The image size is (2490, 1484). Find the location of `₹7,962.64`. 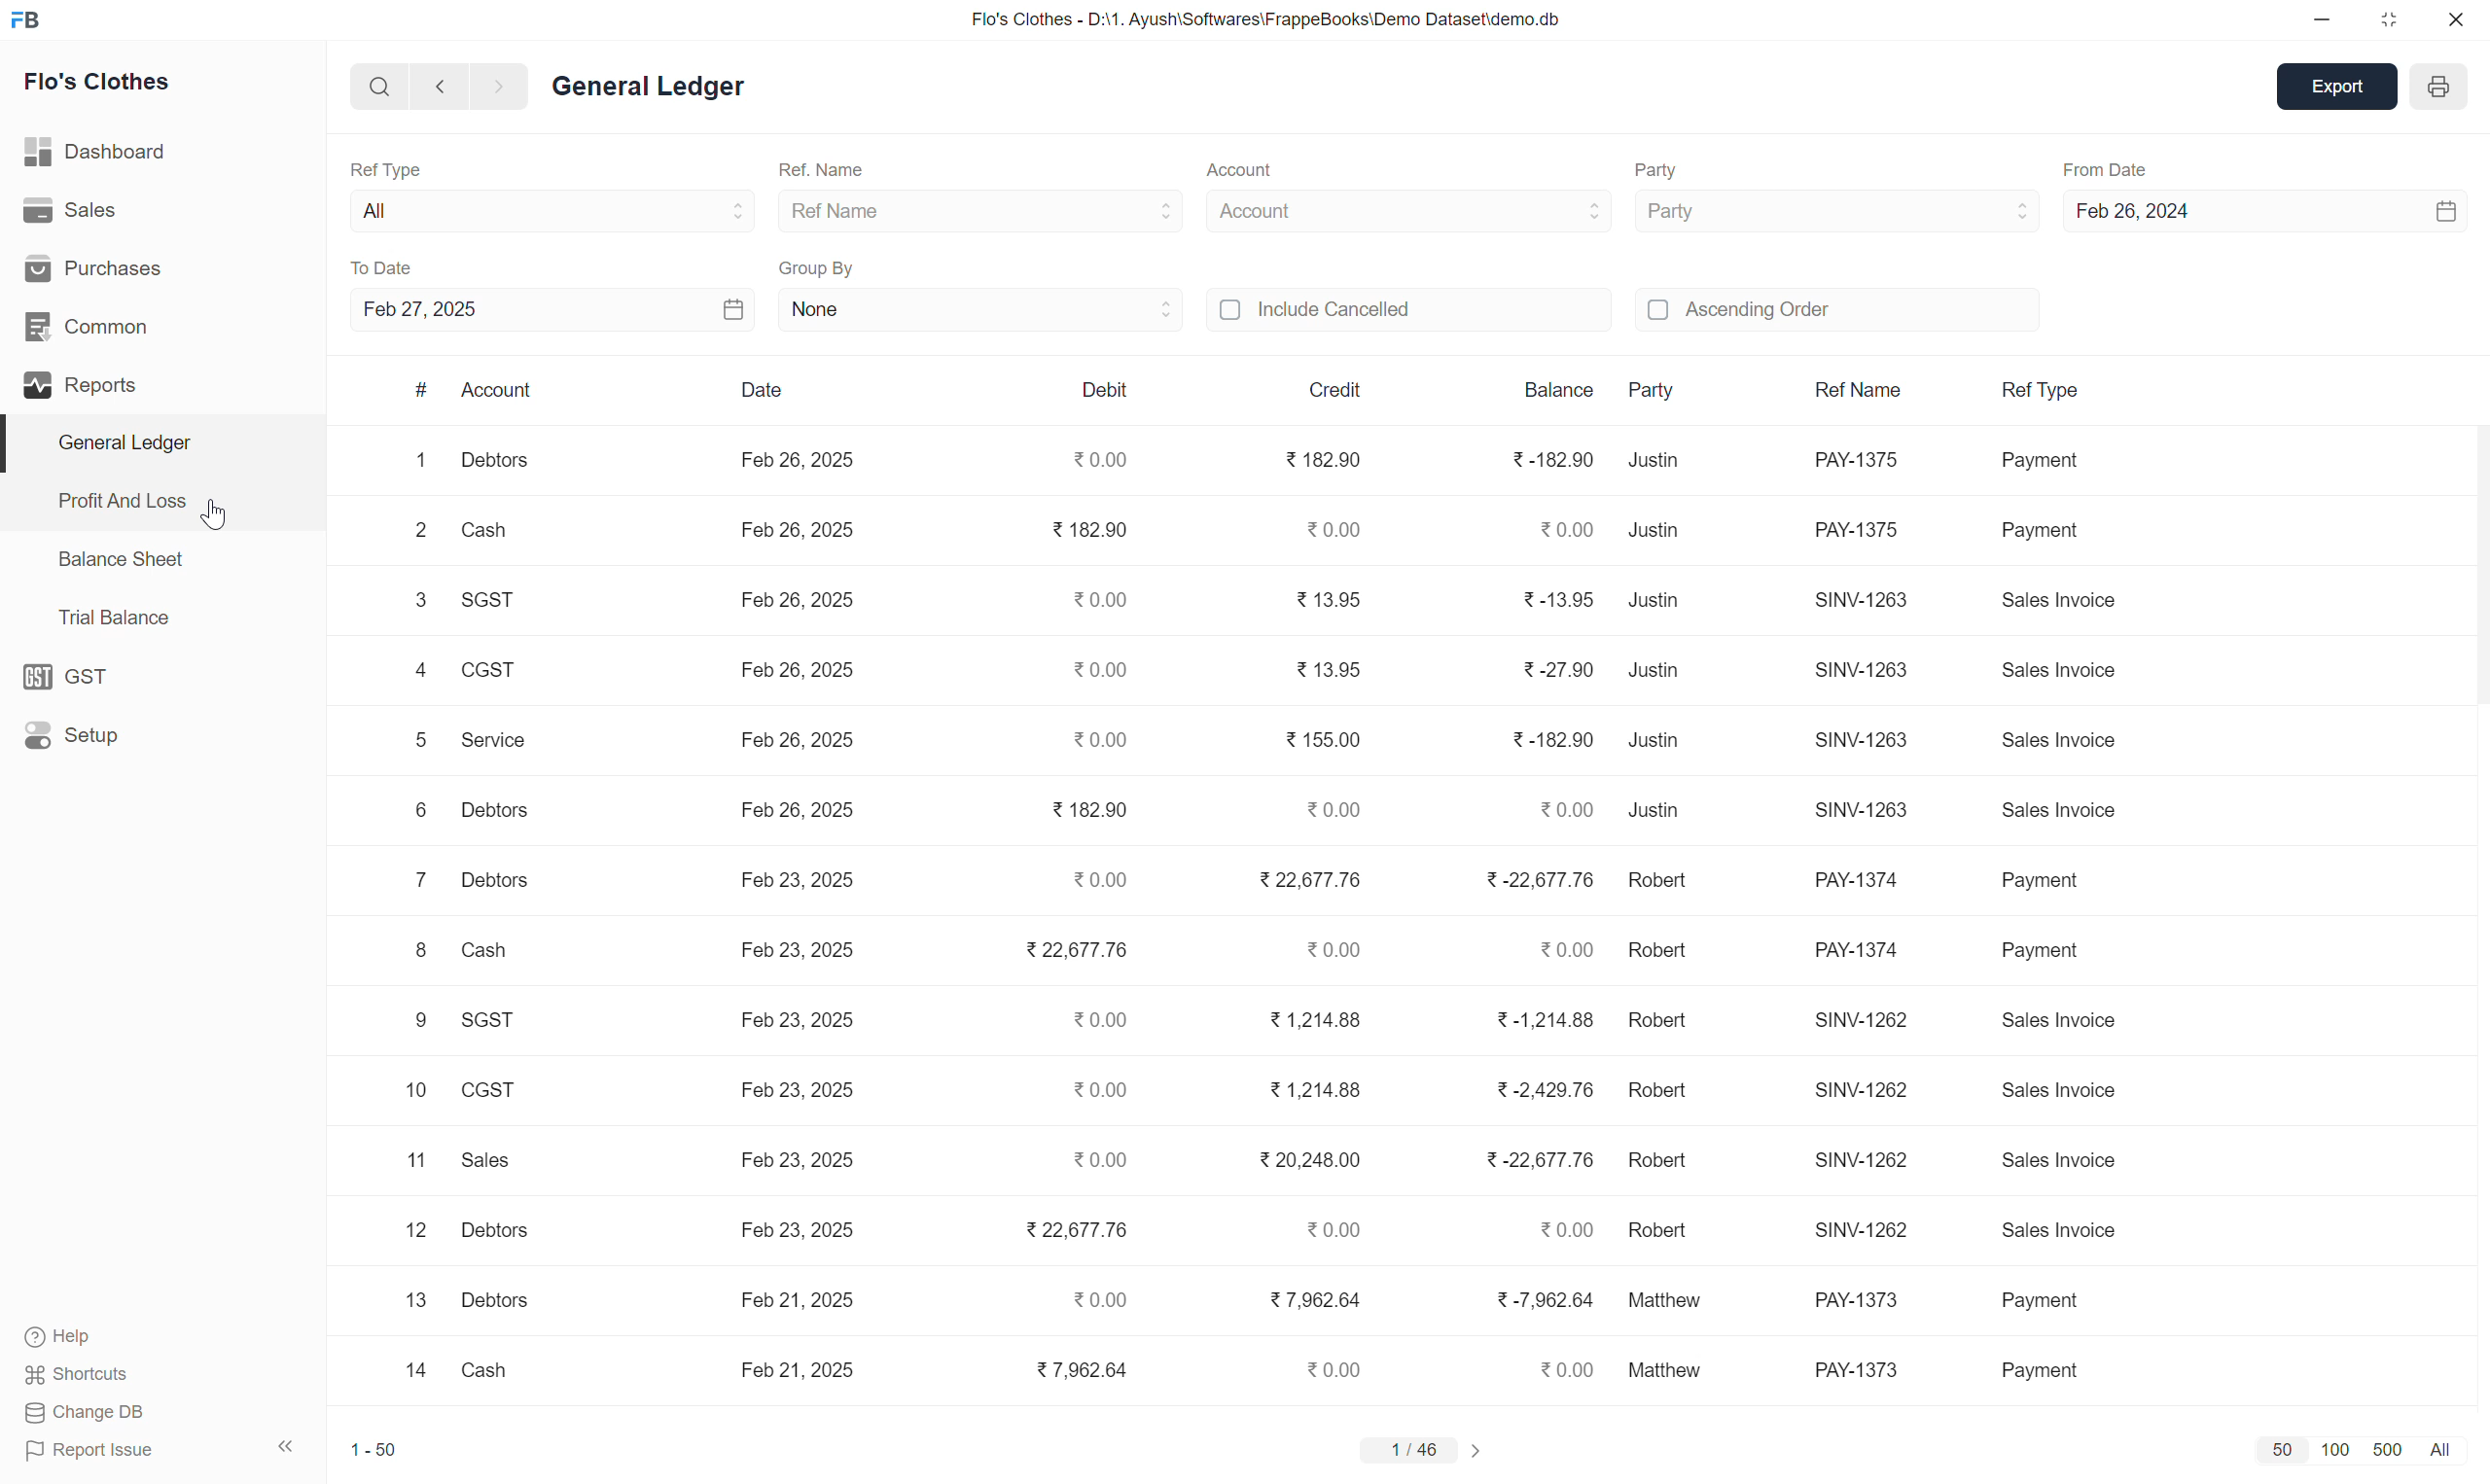

₹7,962.64 is located at coordinates (1310, 1301).